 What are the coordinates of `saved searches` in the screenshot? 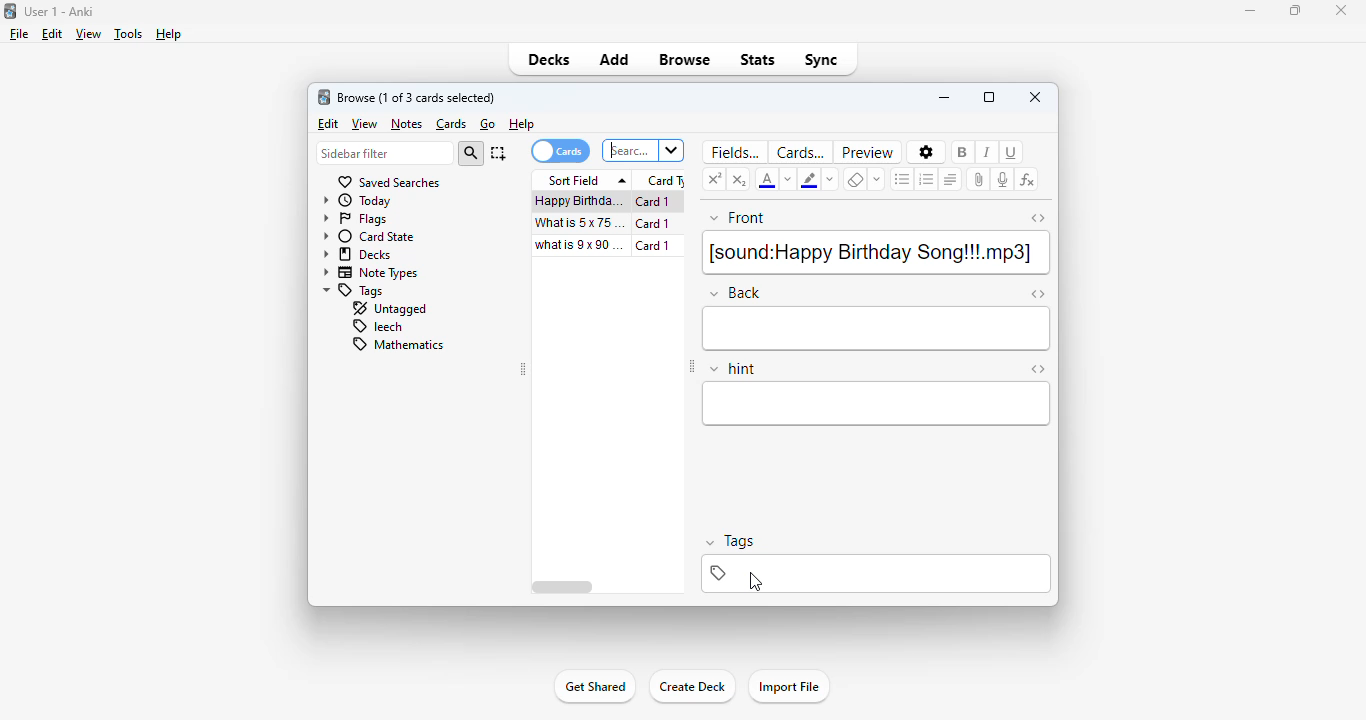 It's located at (388, 182).